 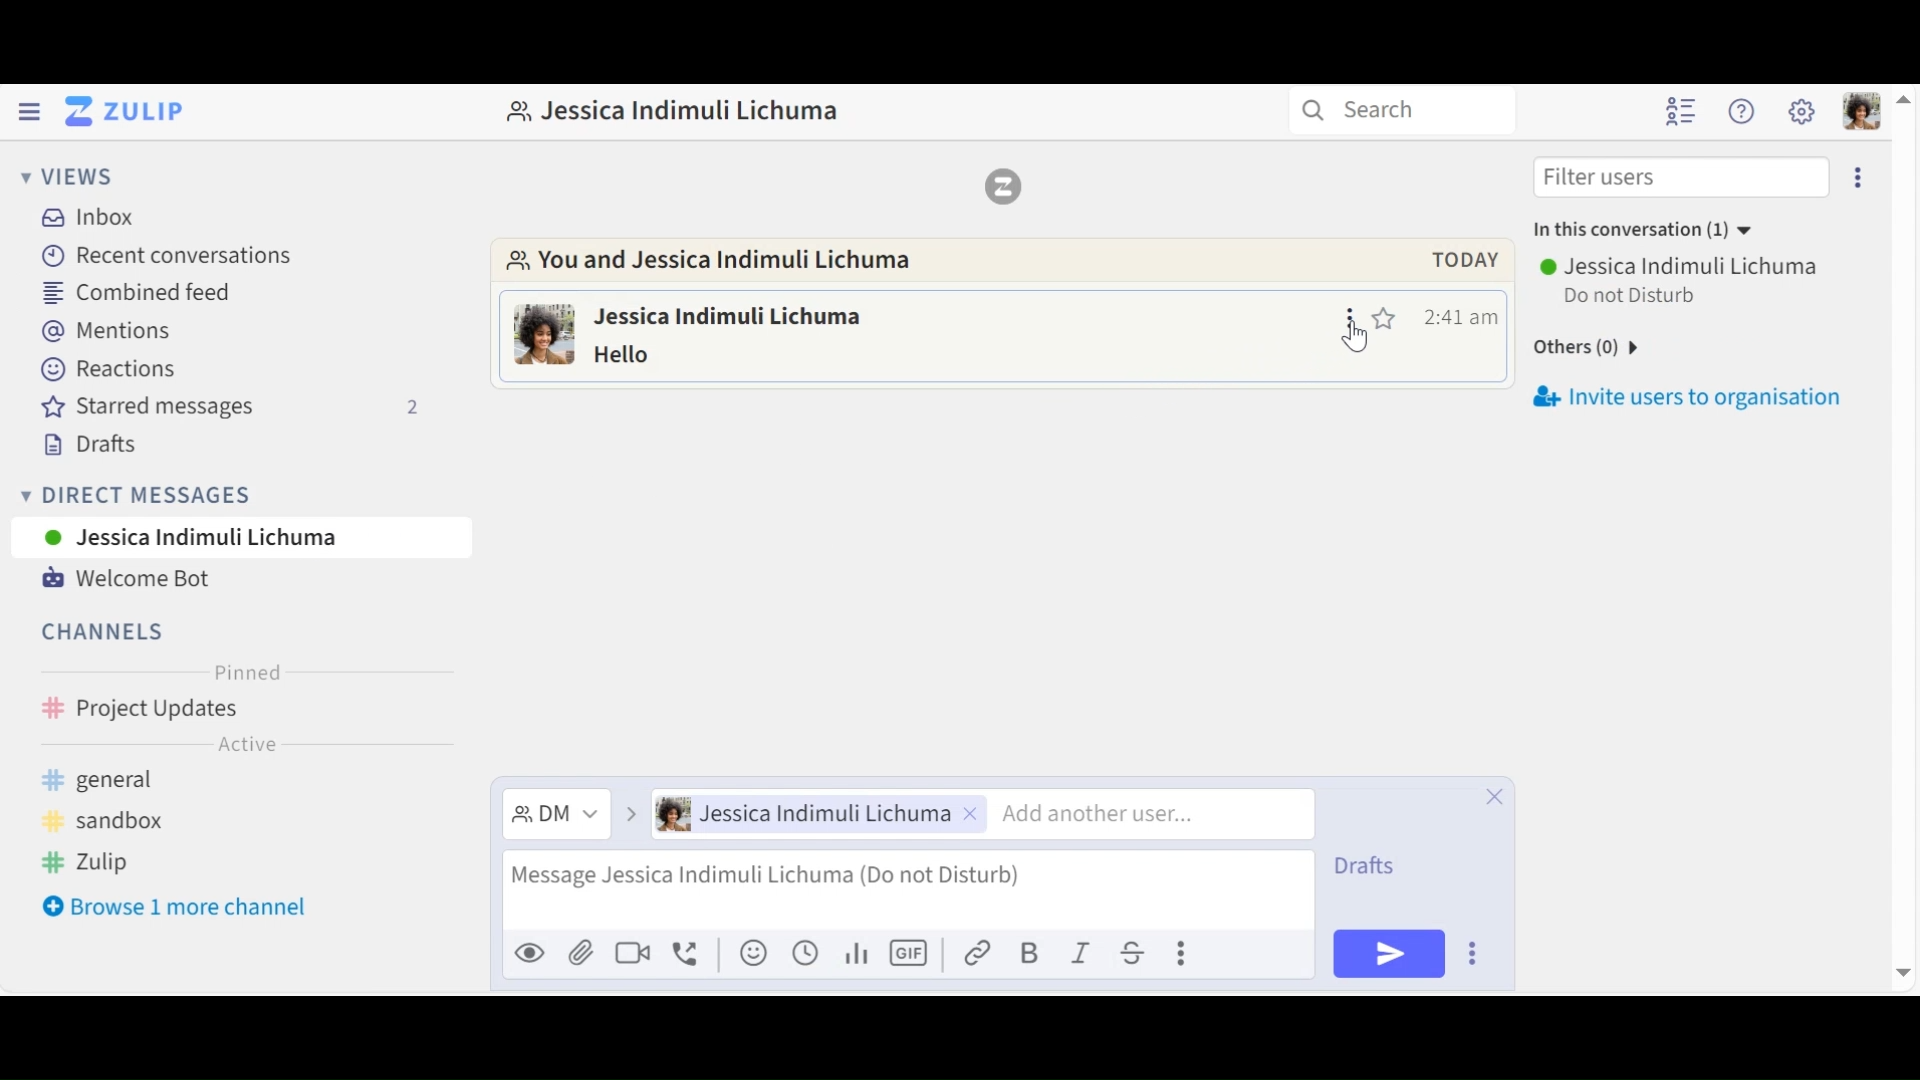 What do you see at coordinates (1389, 954) in the screenshot?
I see `Send` at bounding box center [1389, 954].